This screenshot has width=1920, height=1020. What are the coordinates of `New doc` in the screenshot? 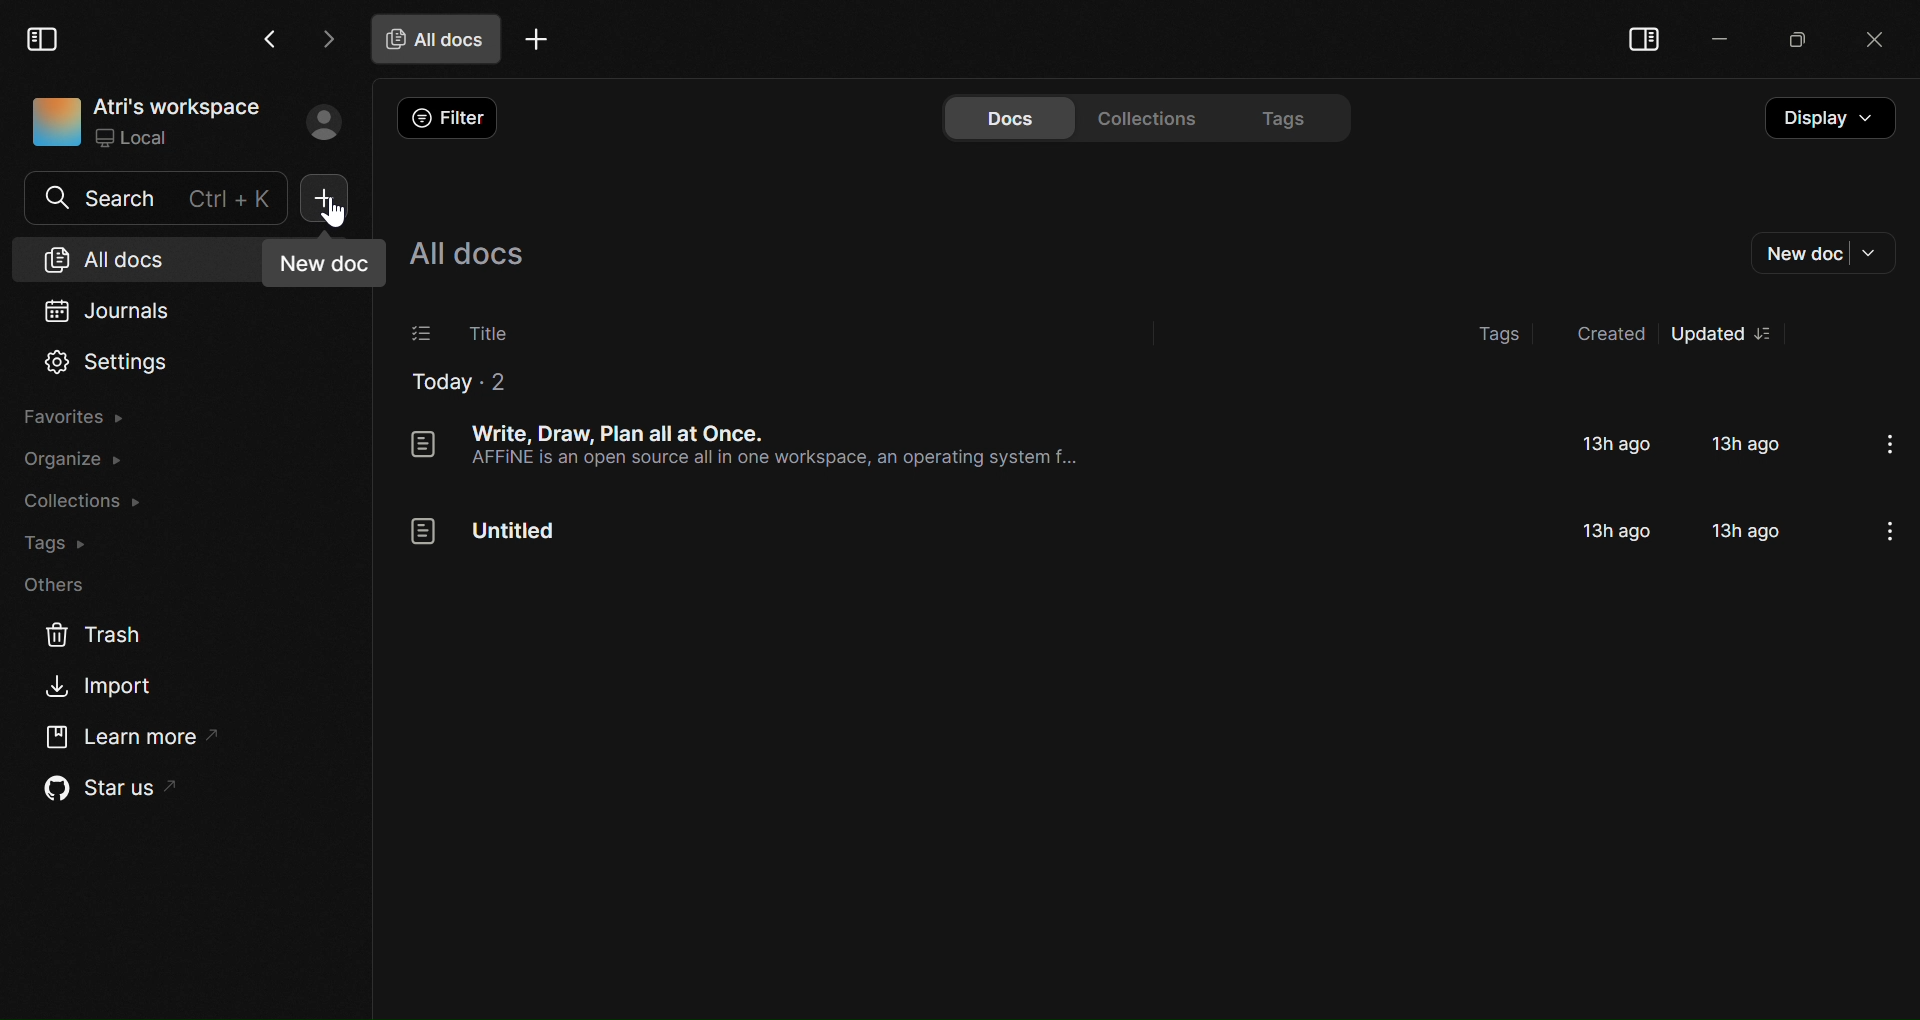 It's located at (326, 199).